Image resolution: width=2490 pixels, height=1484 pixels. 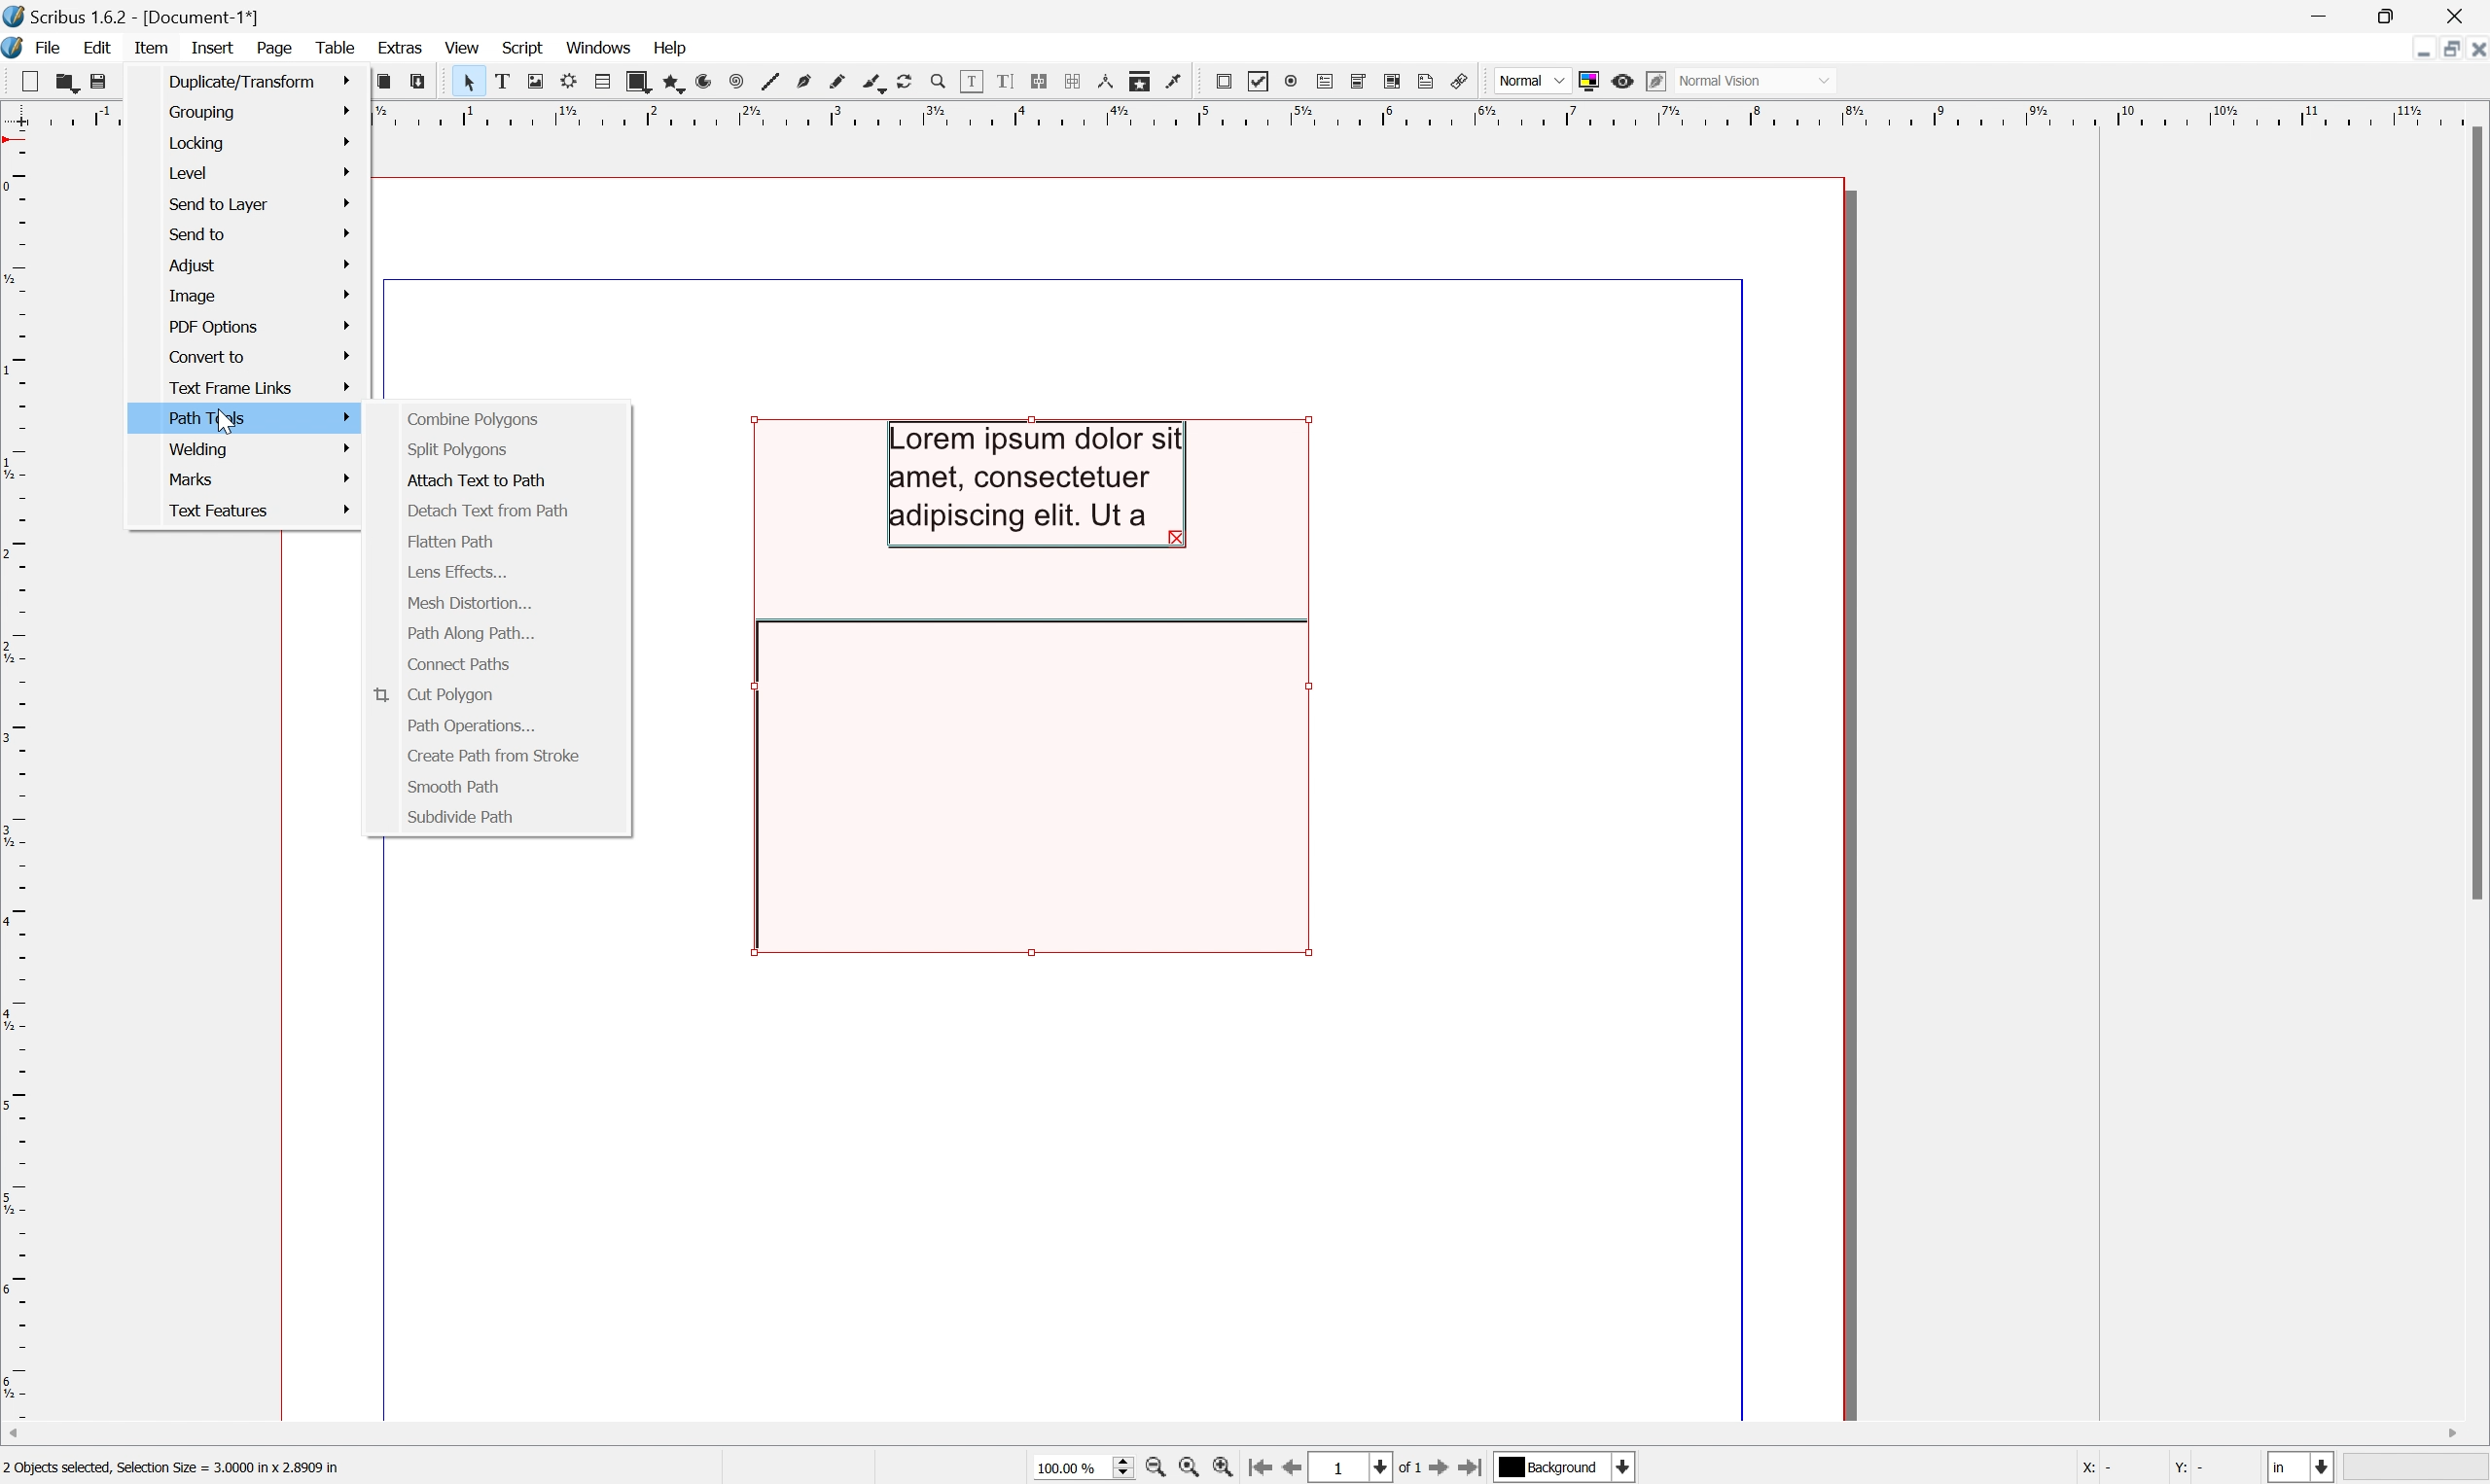 What do you see at coordinates (149, 46) in the screenshot?
I see `Item` at bounding box center [149, 46].